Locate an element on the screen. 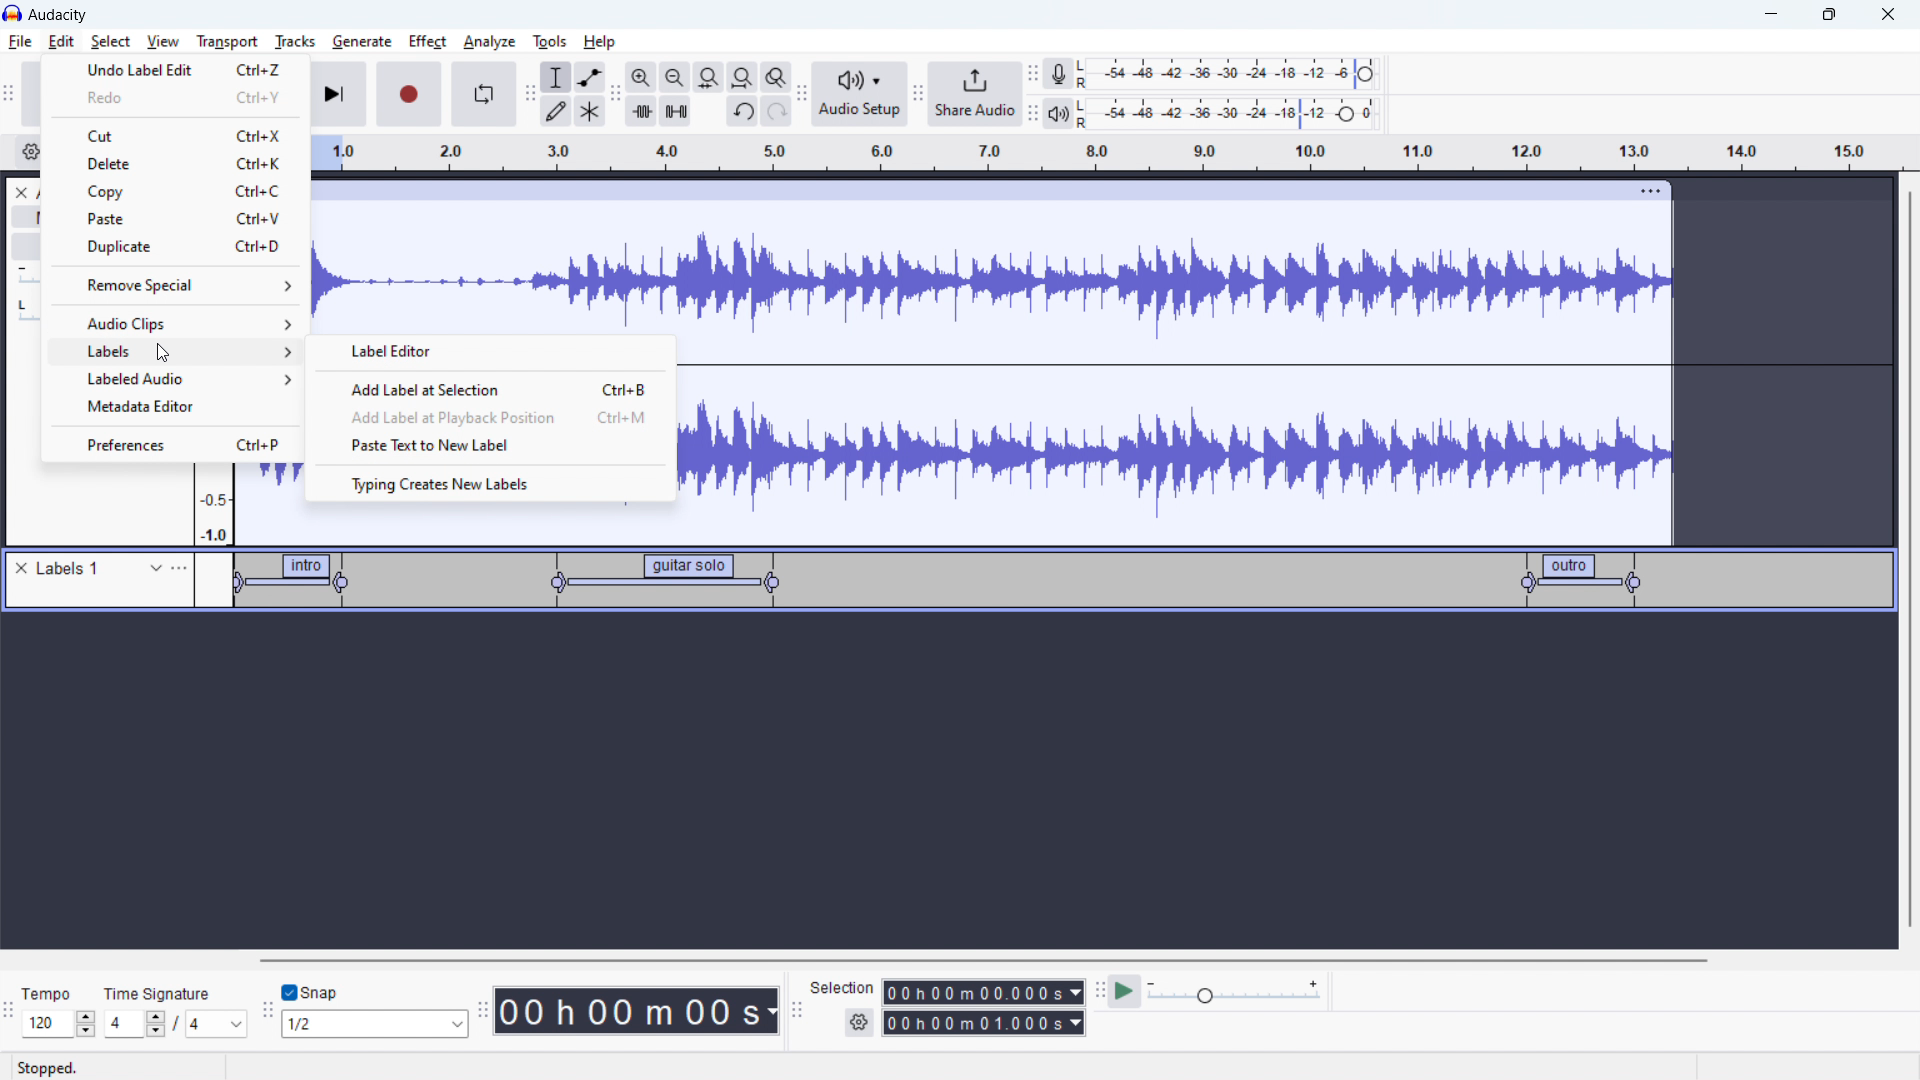 The width and height of the screenshot is (1920, 1080). selection tool is located at coordinates (556, 77).